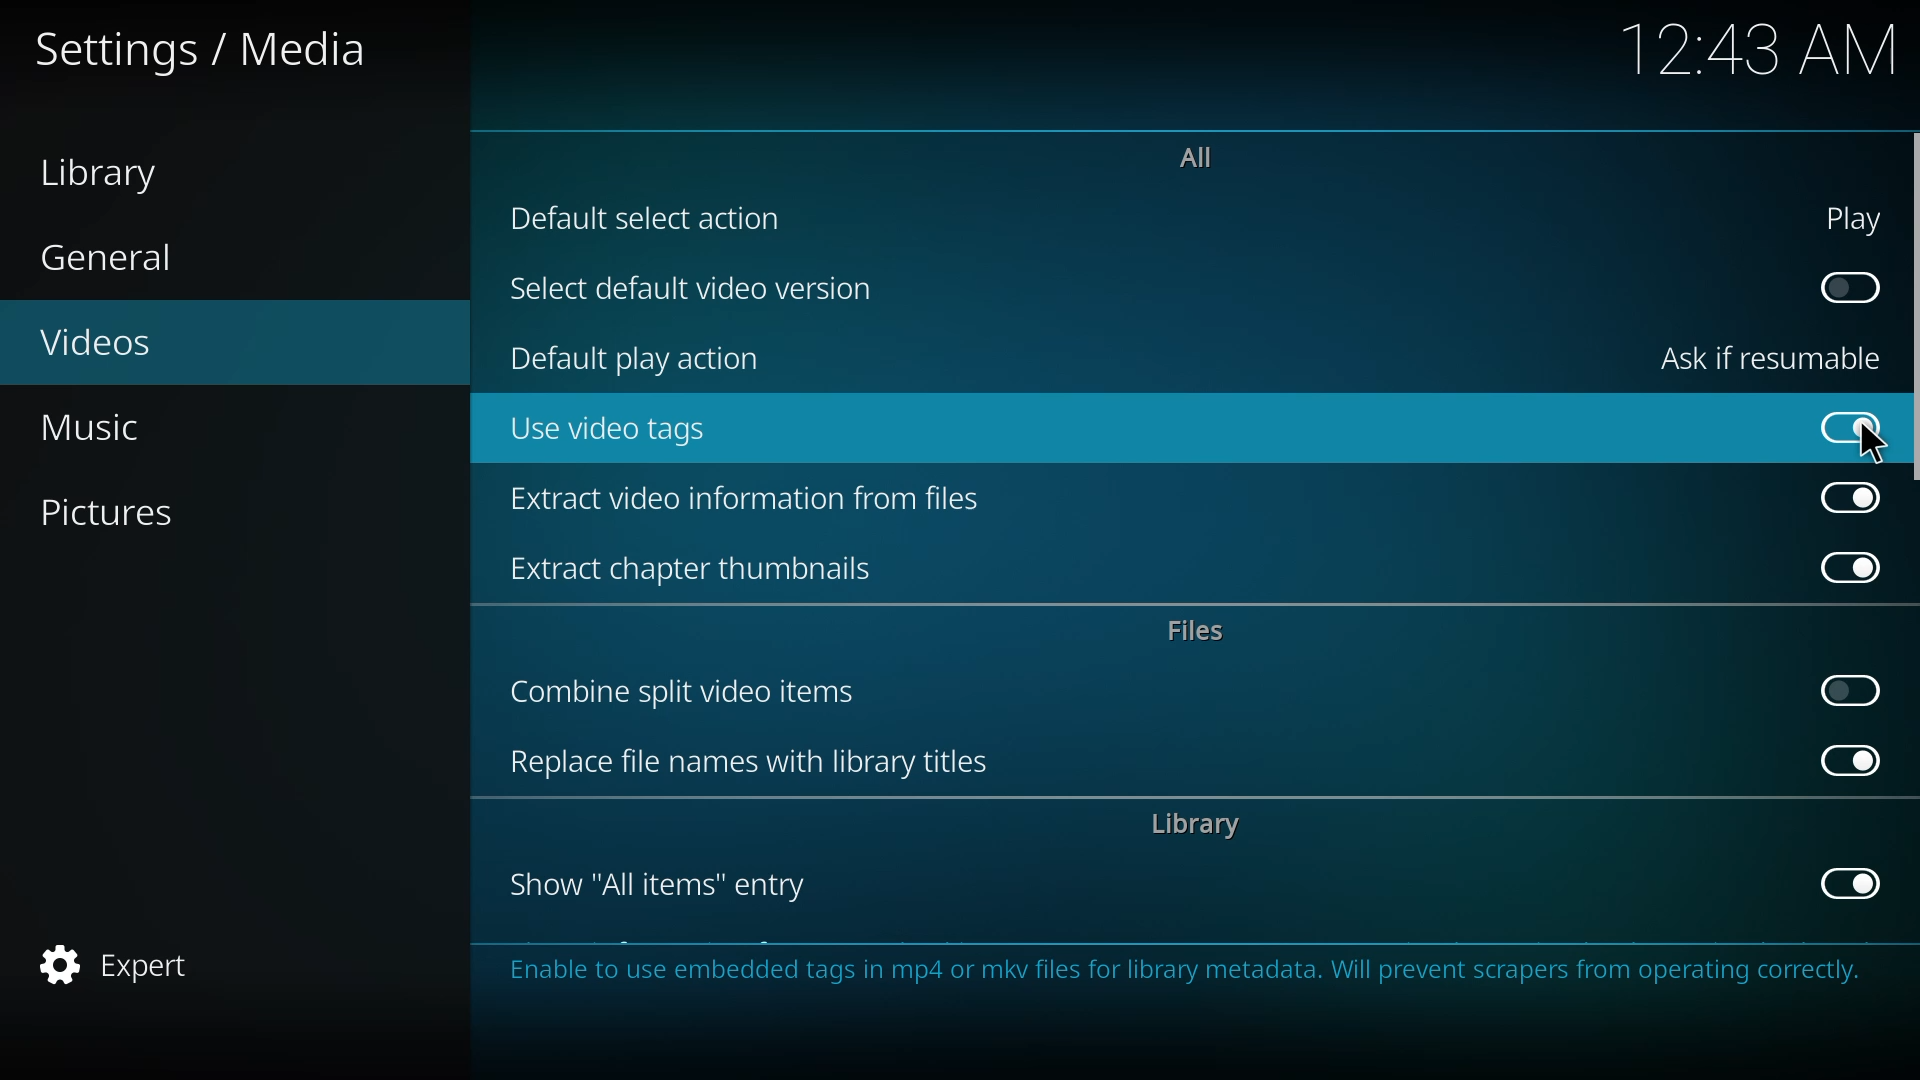  I want to click on general, so click(112, 260).